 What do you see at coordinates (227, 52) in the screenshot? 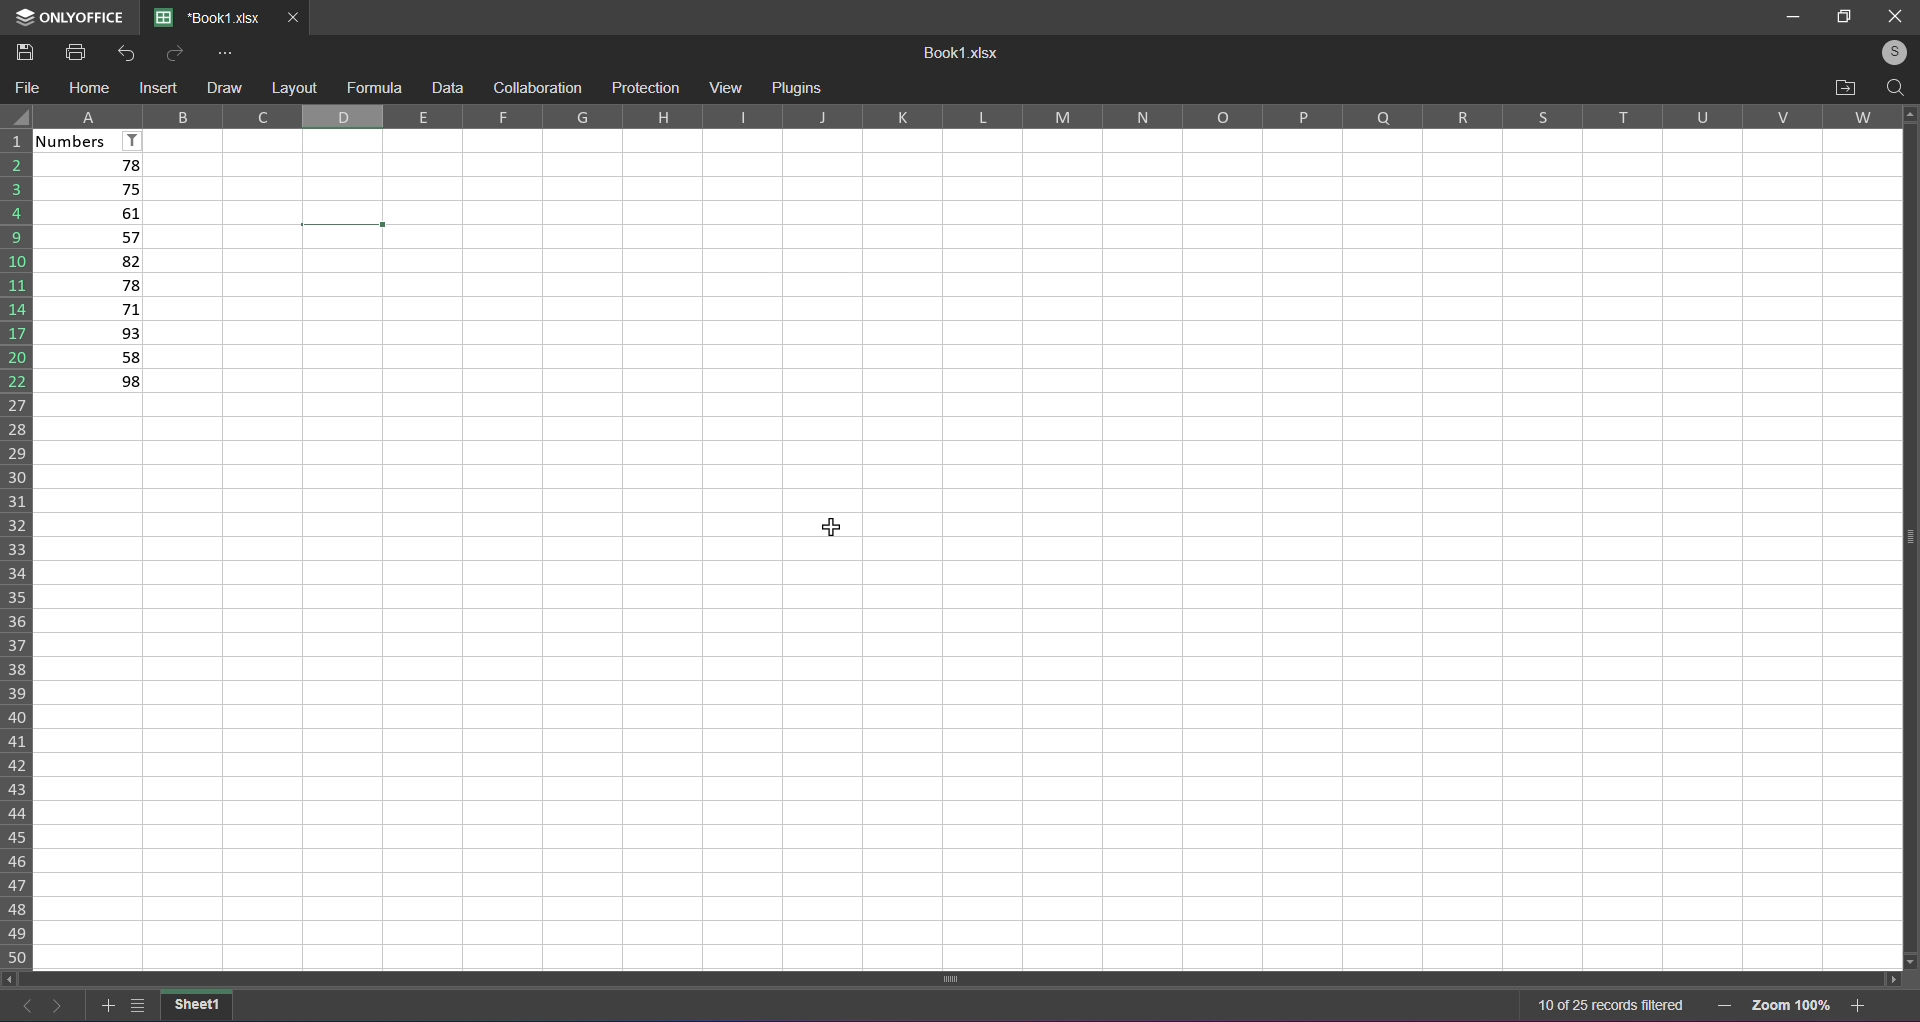
I see `more` at bounding box center [227, 52].